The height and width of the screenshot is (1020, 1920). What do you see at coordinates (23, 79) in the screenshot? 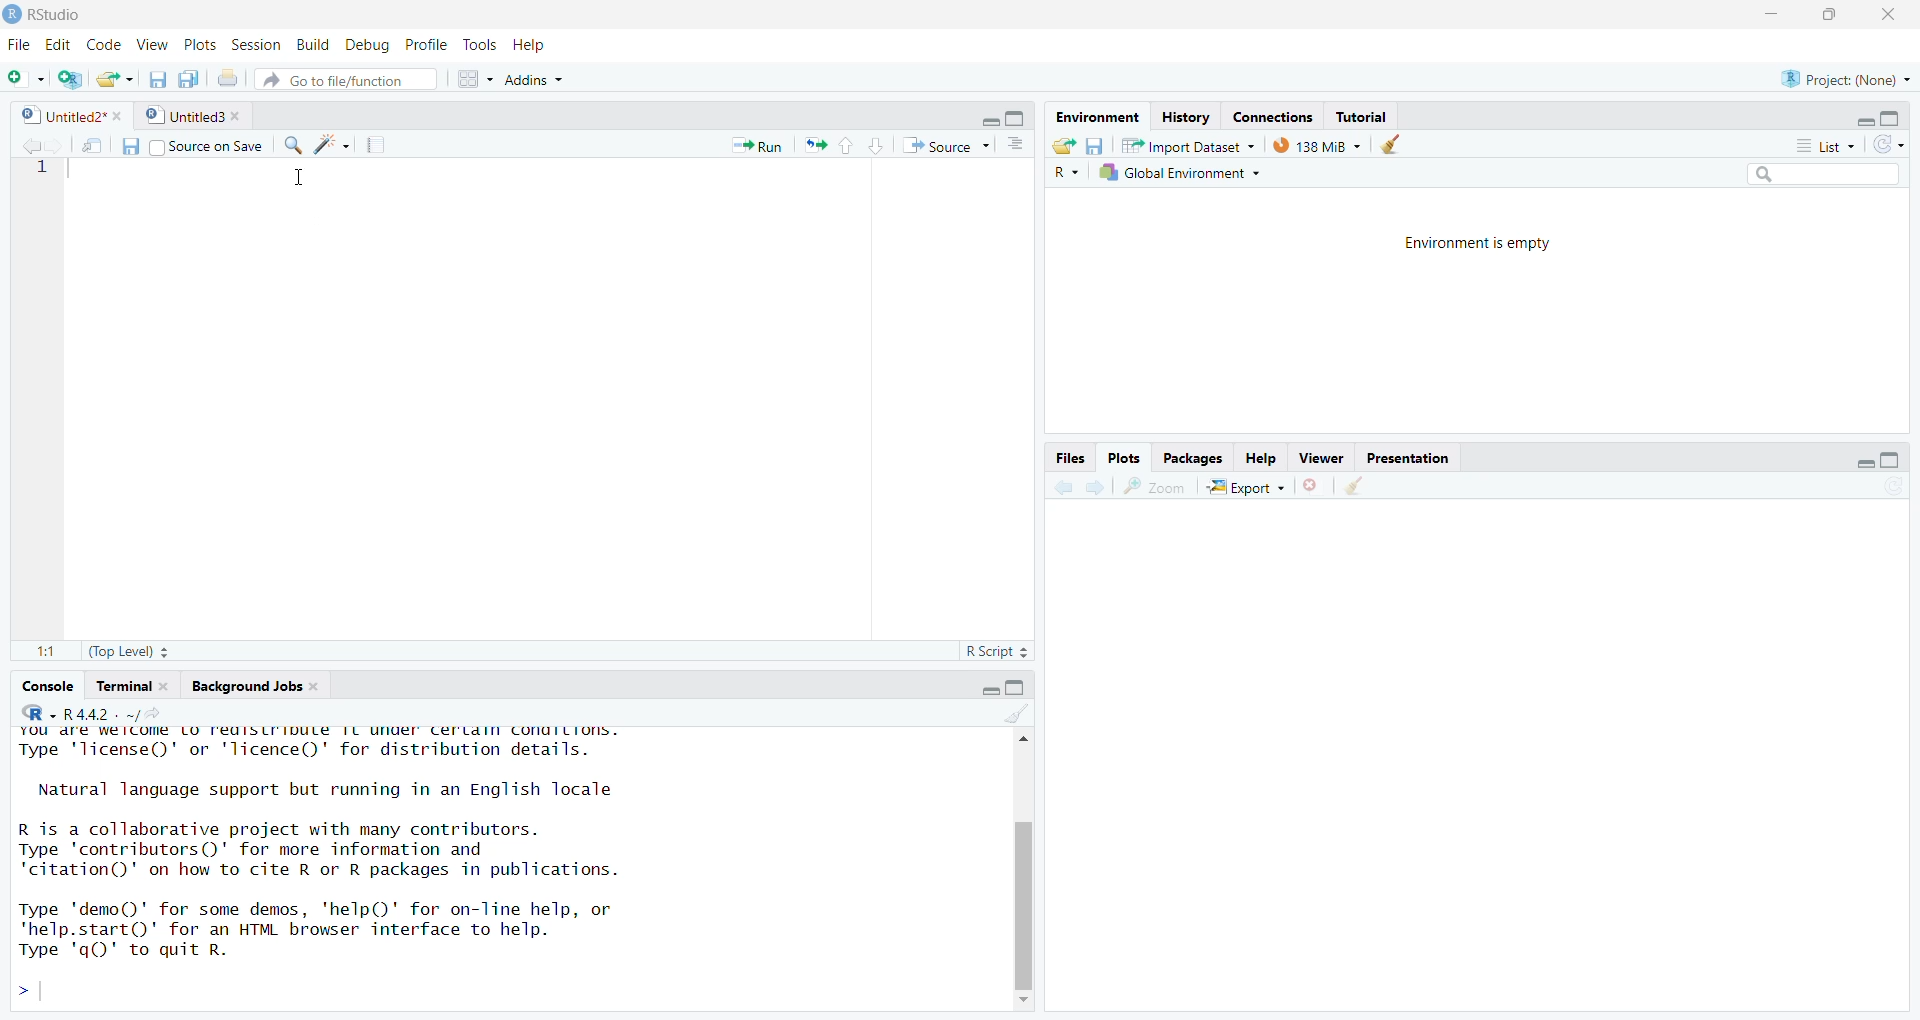
I see `New File` at bounding box center [23, 79].